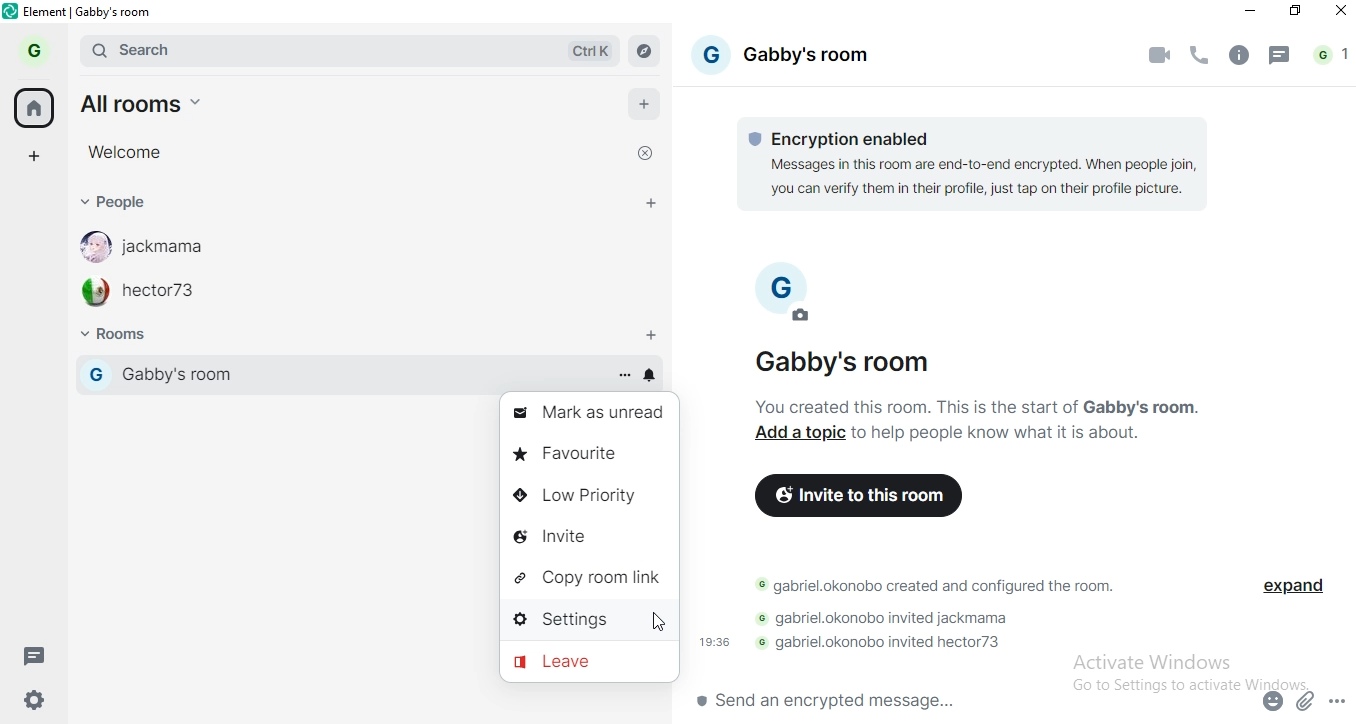 The width and height of the screenshot is (1356, 724). Describe the element at coordinates (791, 58) in the screenshot. I see `gabby's room` at that location.